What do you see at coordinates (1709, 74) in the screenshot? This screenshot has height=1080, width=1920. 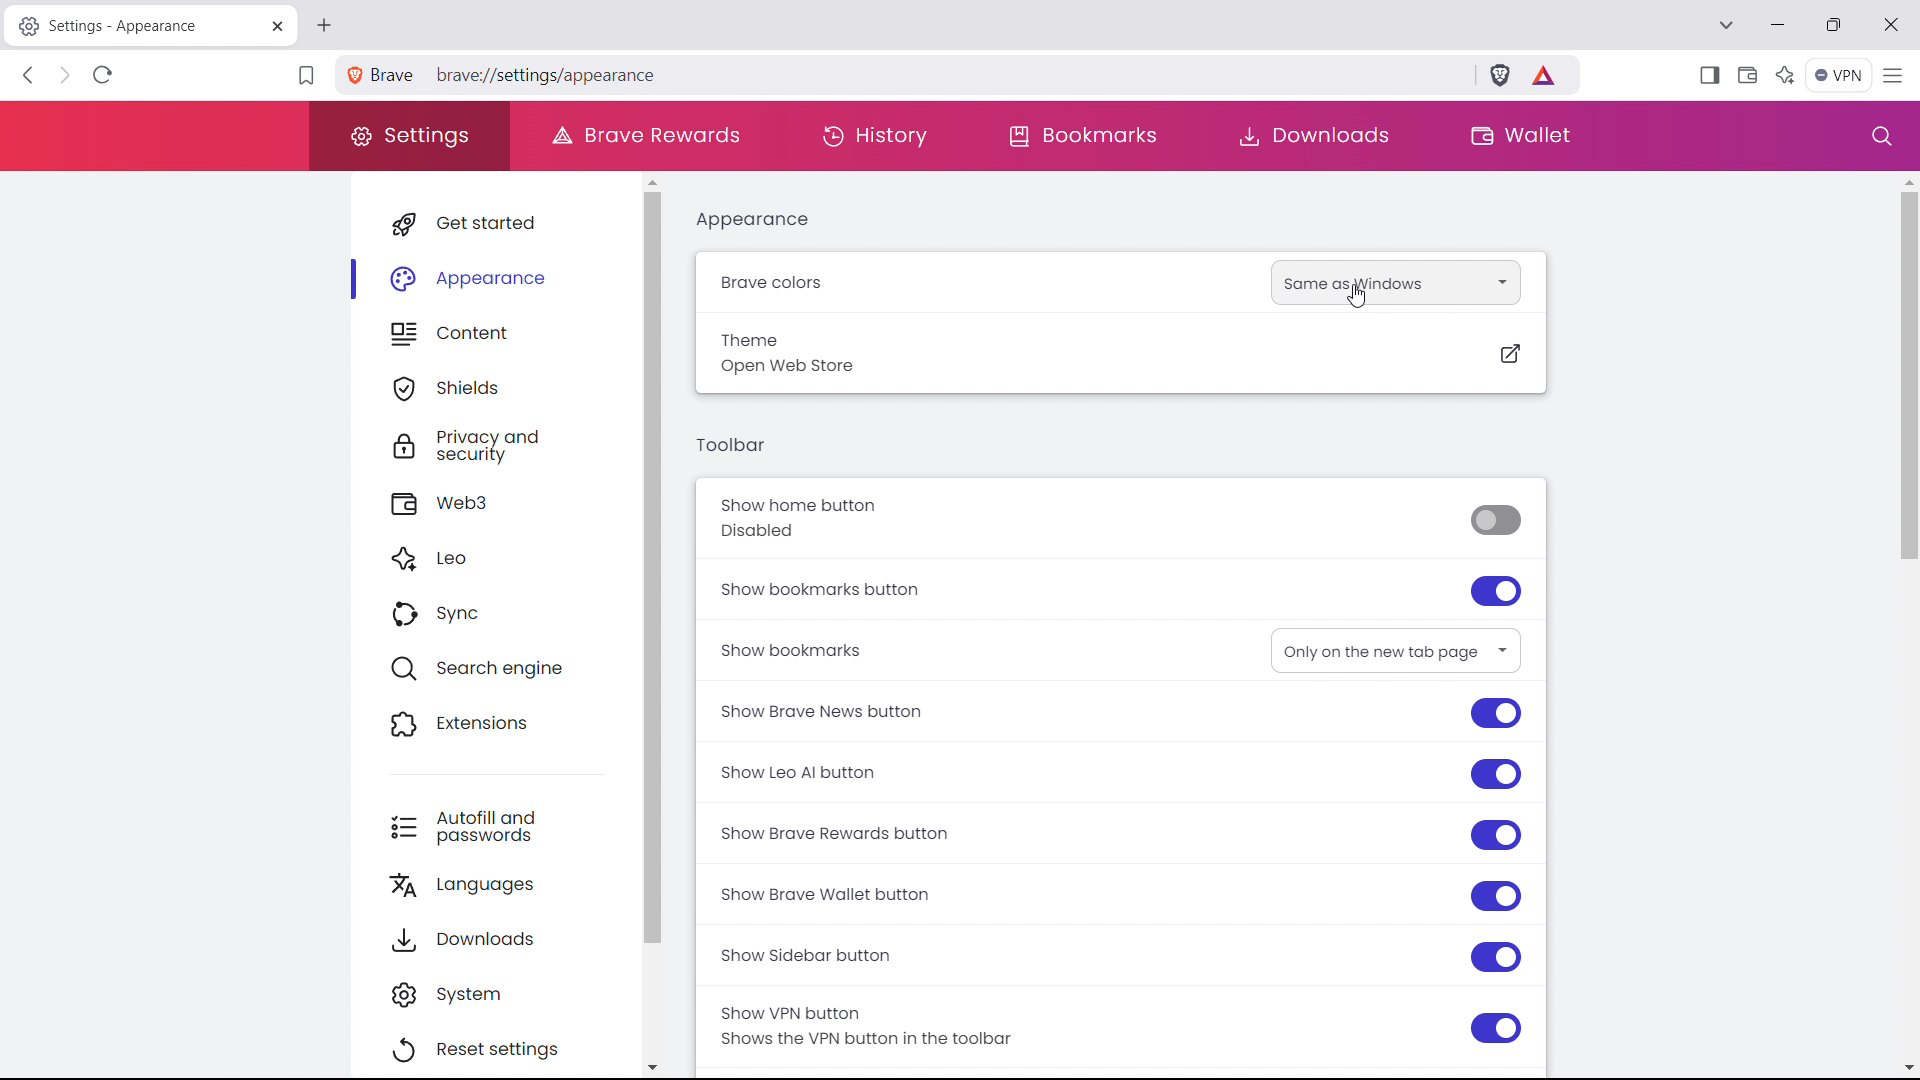 I see `show sidebar` at bounding box center [1709, 74].